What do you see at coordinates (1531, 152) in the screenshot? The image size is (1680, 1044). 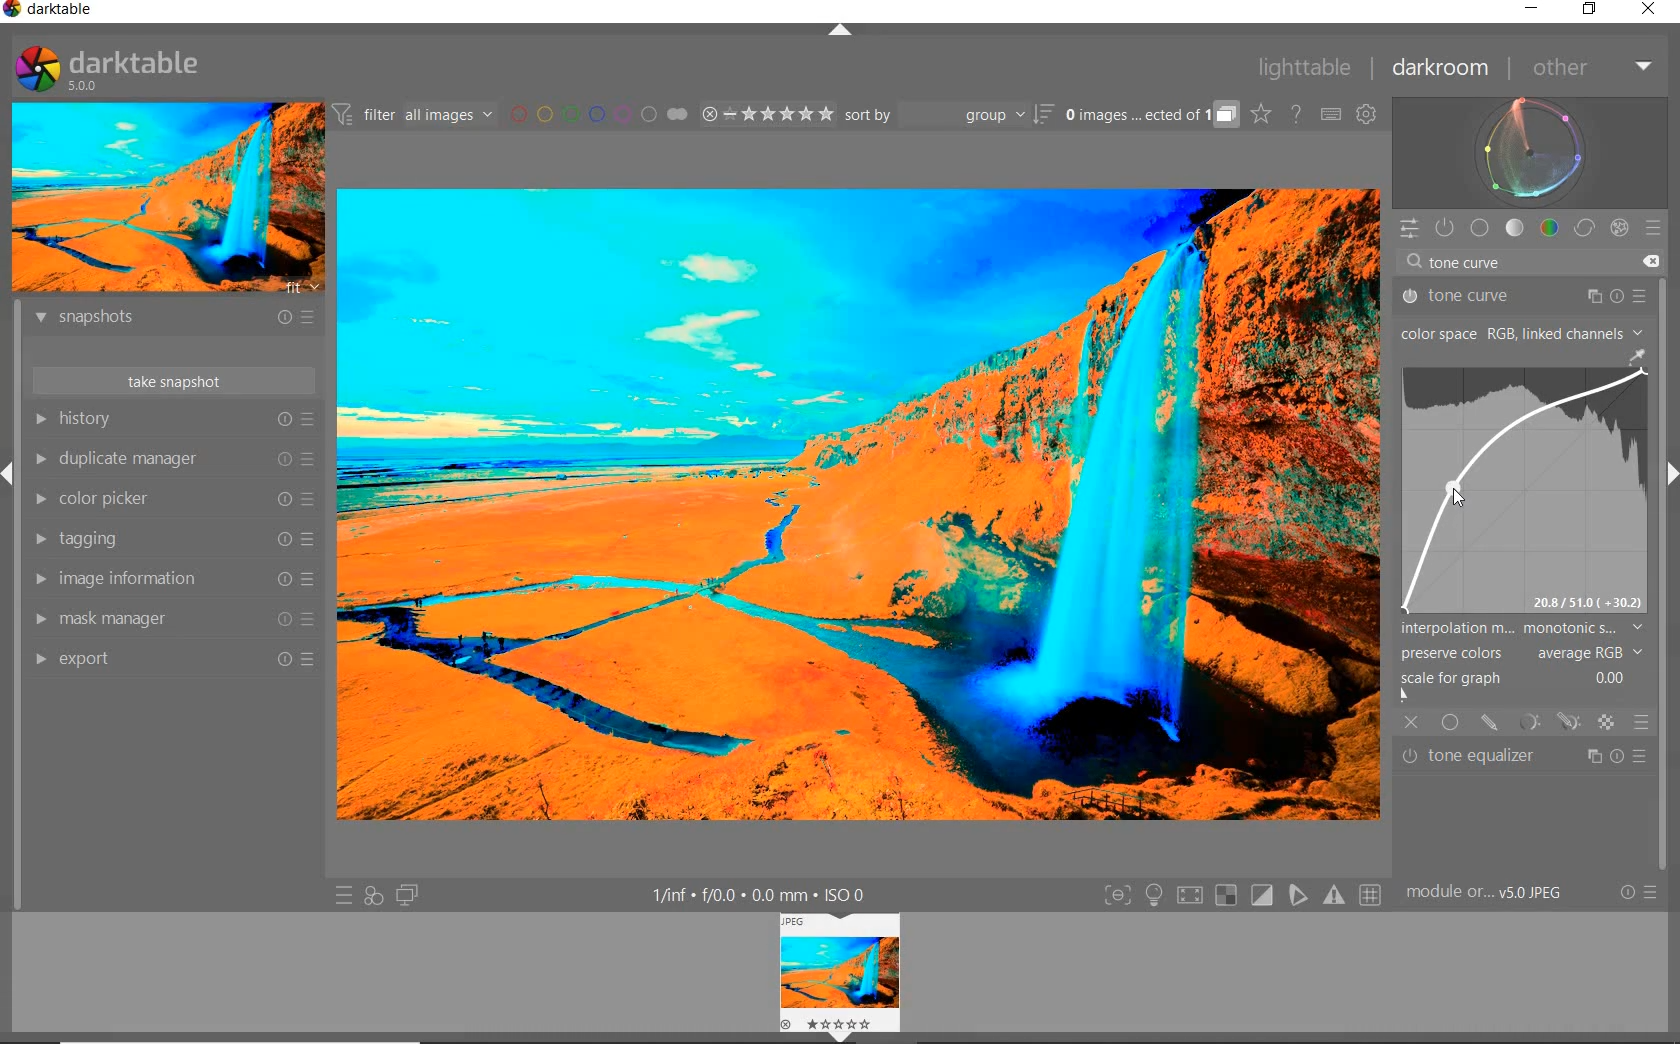 I see `waveform` at bounding box center [1531, 152].